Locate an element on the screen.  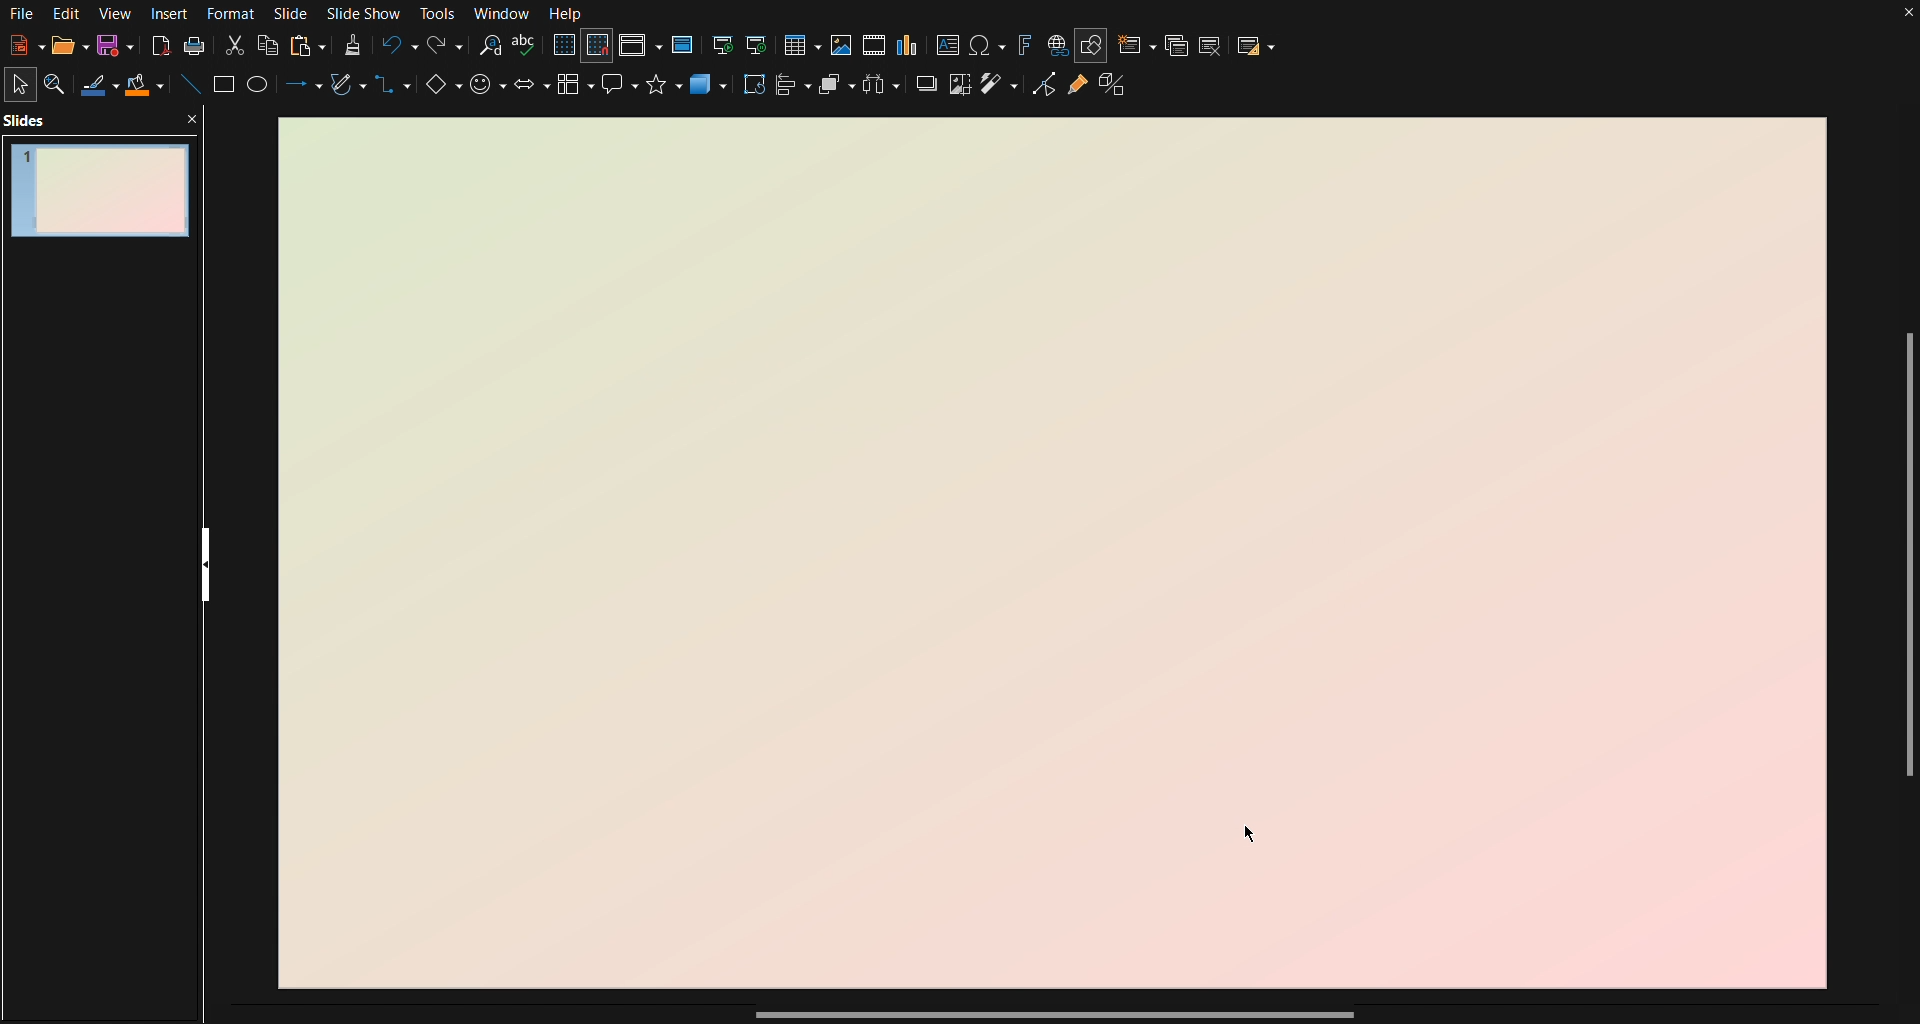
Gluepoint Functions is located at coordinates (1077, 92).